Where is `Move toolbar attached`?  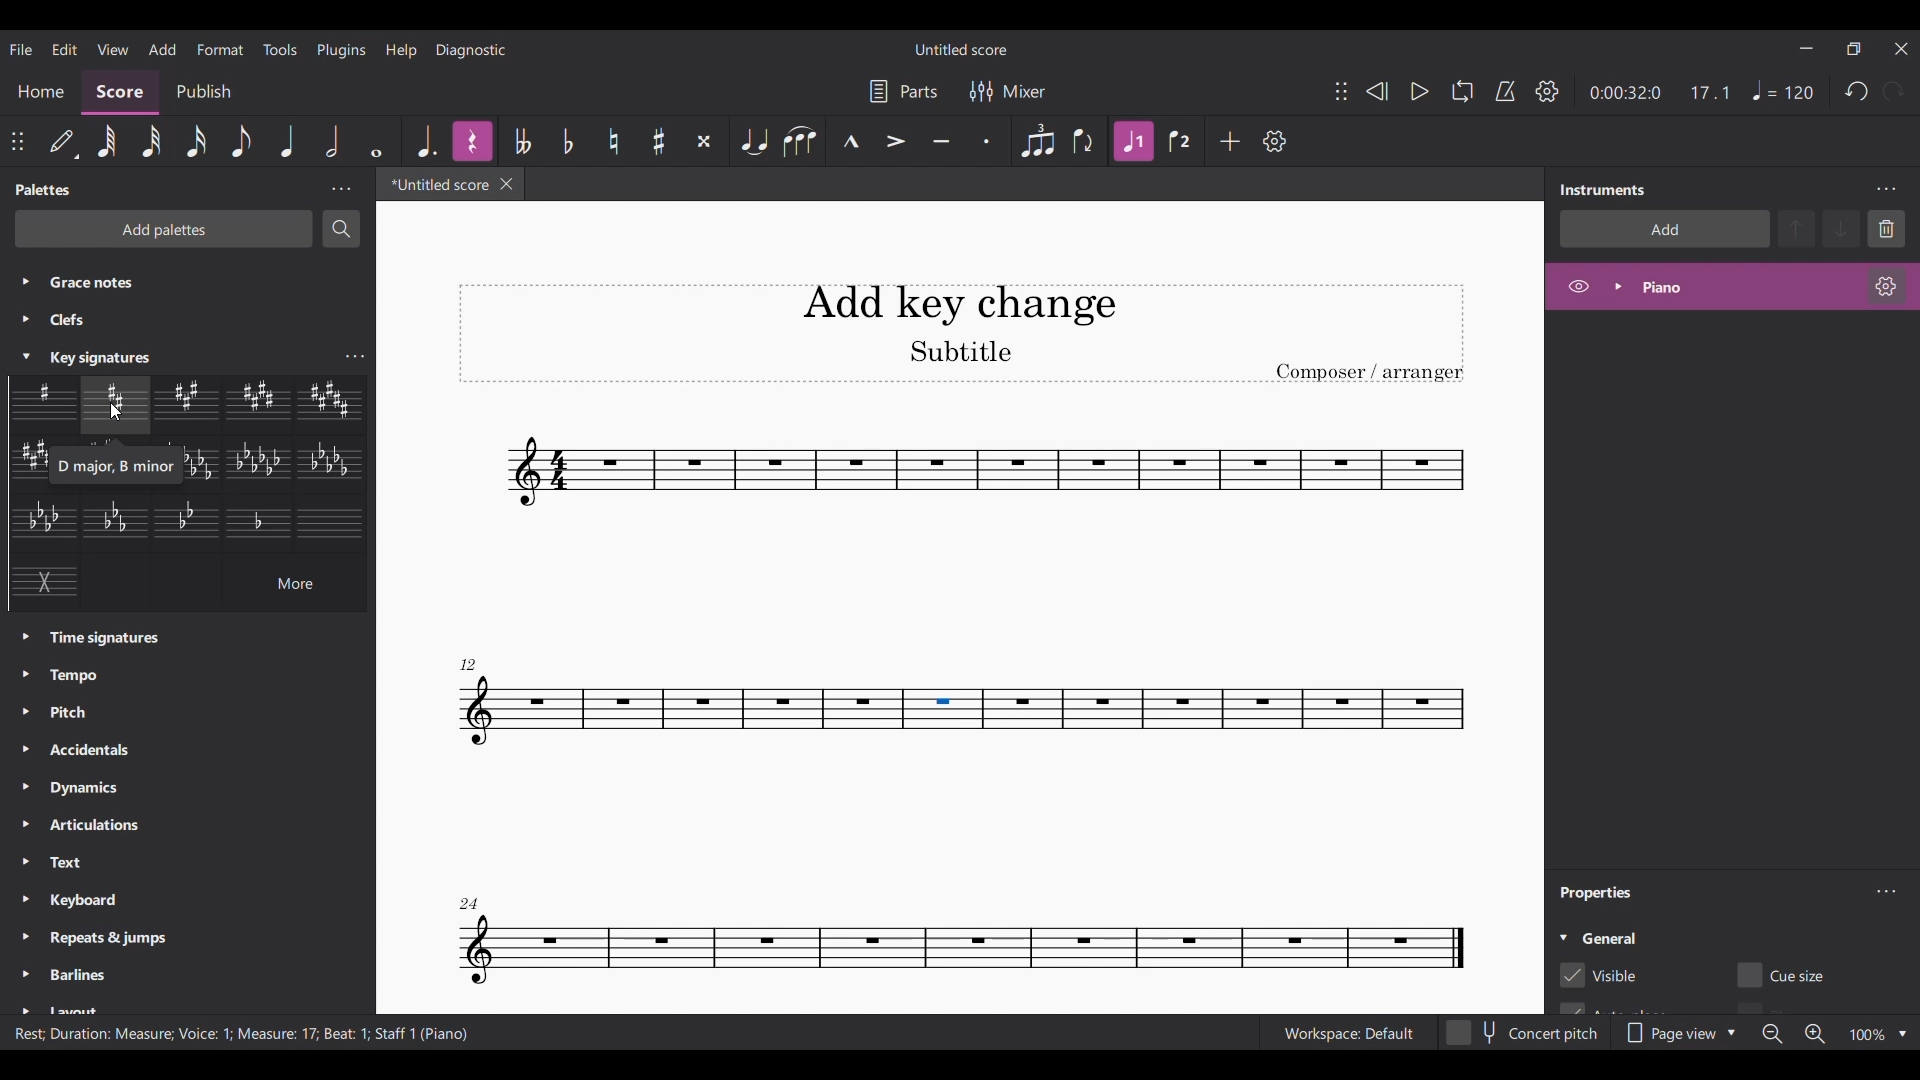
Move toolbar attached is located at coordinates (17, 142).